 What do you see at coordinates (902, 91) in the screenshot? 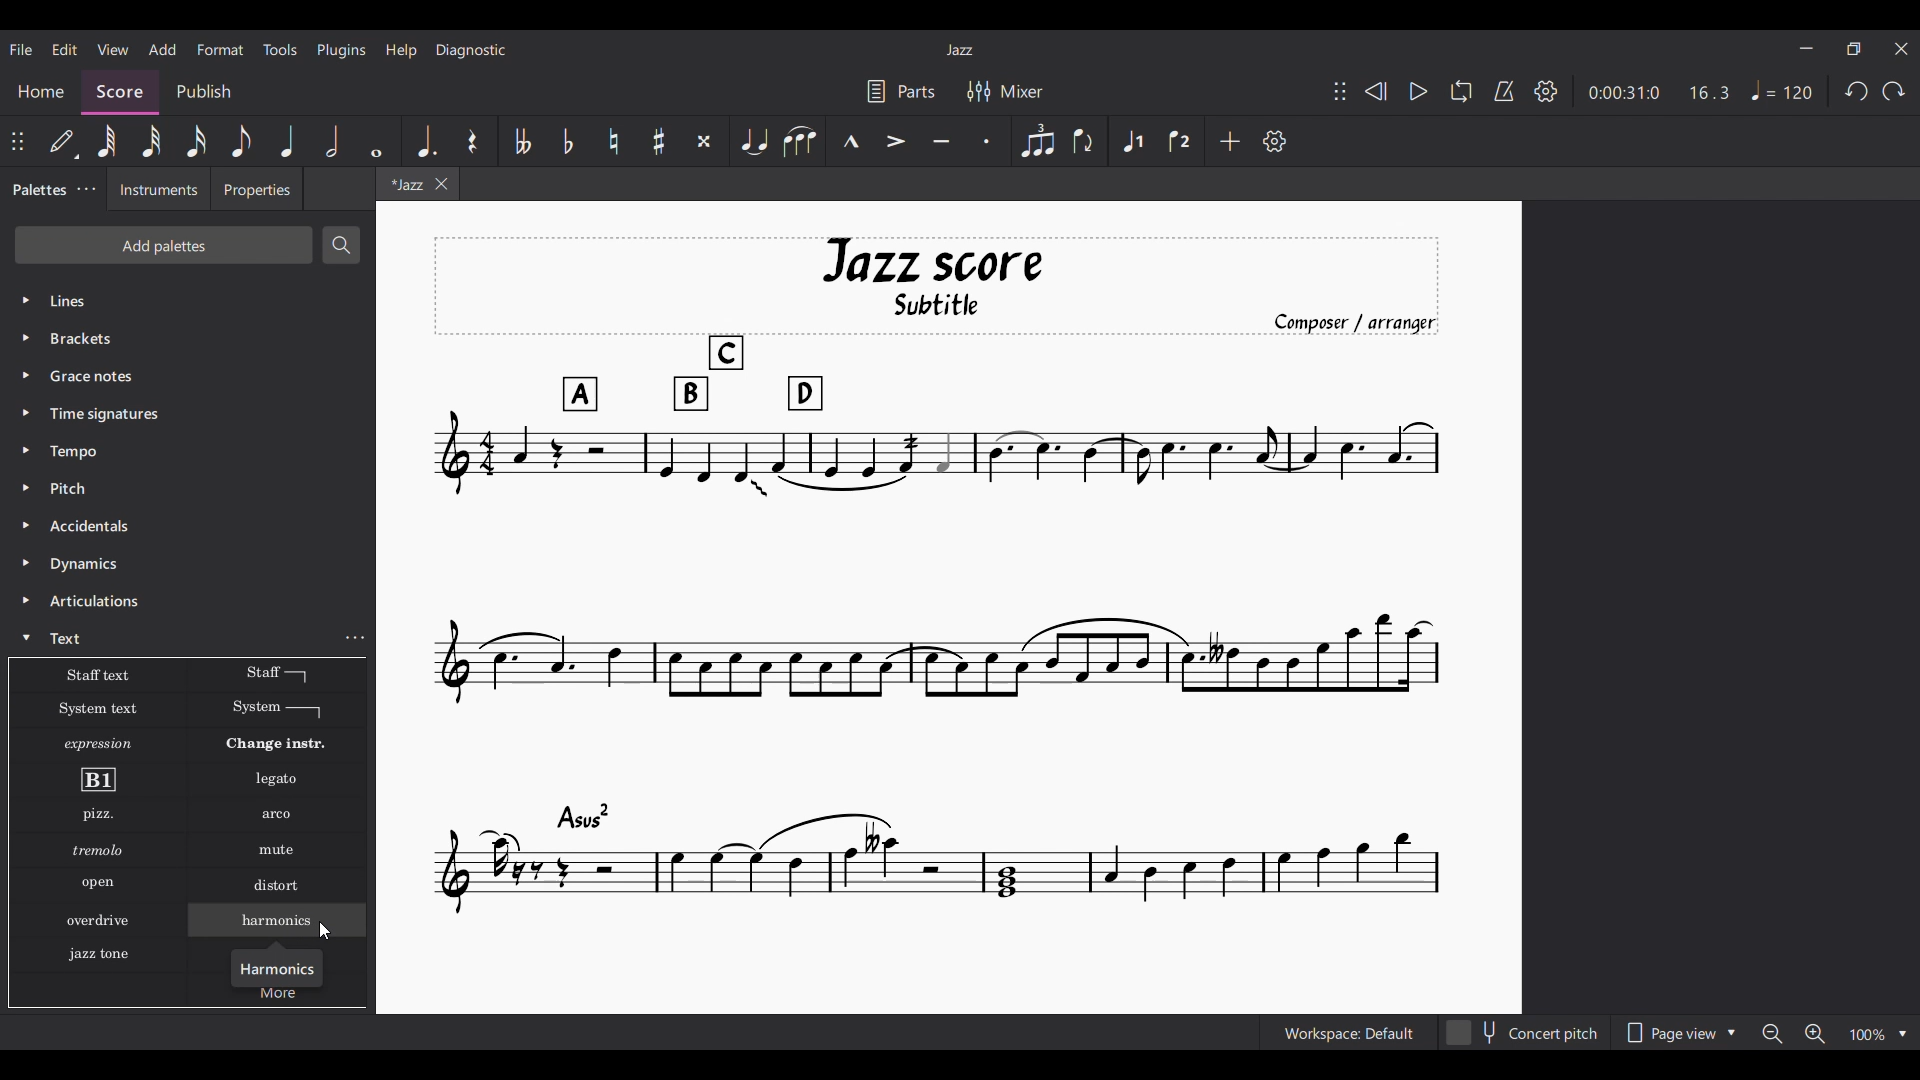
I see `Parts settings` at bounding box center [902, 91].